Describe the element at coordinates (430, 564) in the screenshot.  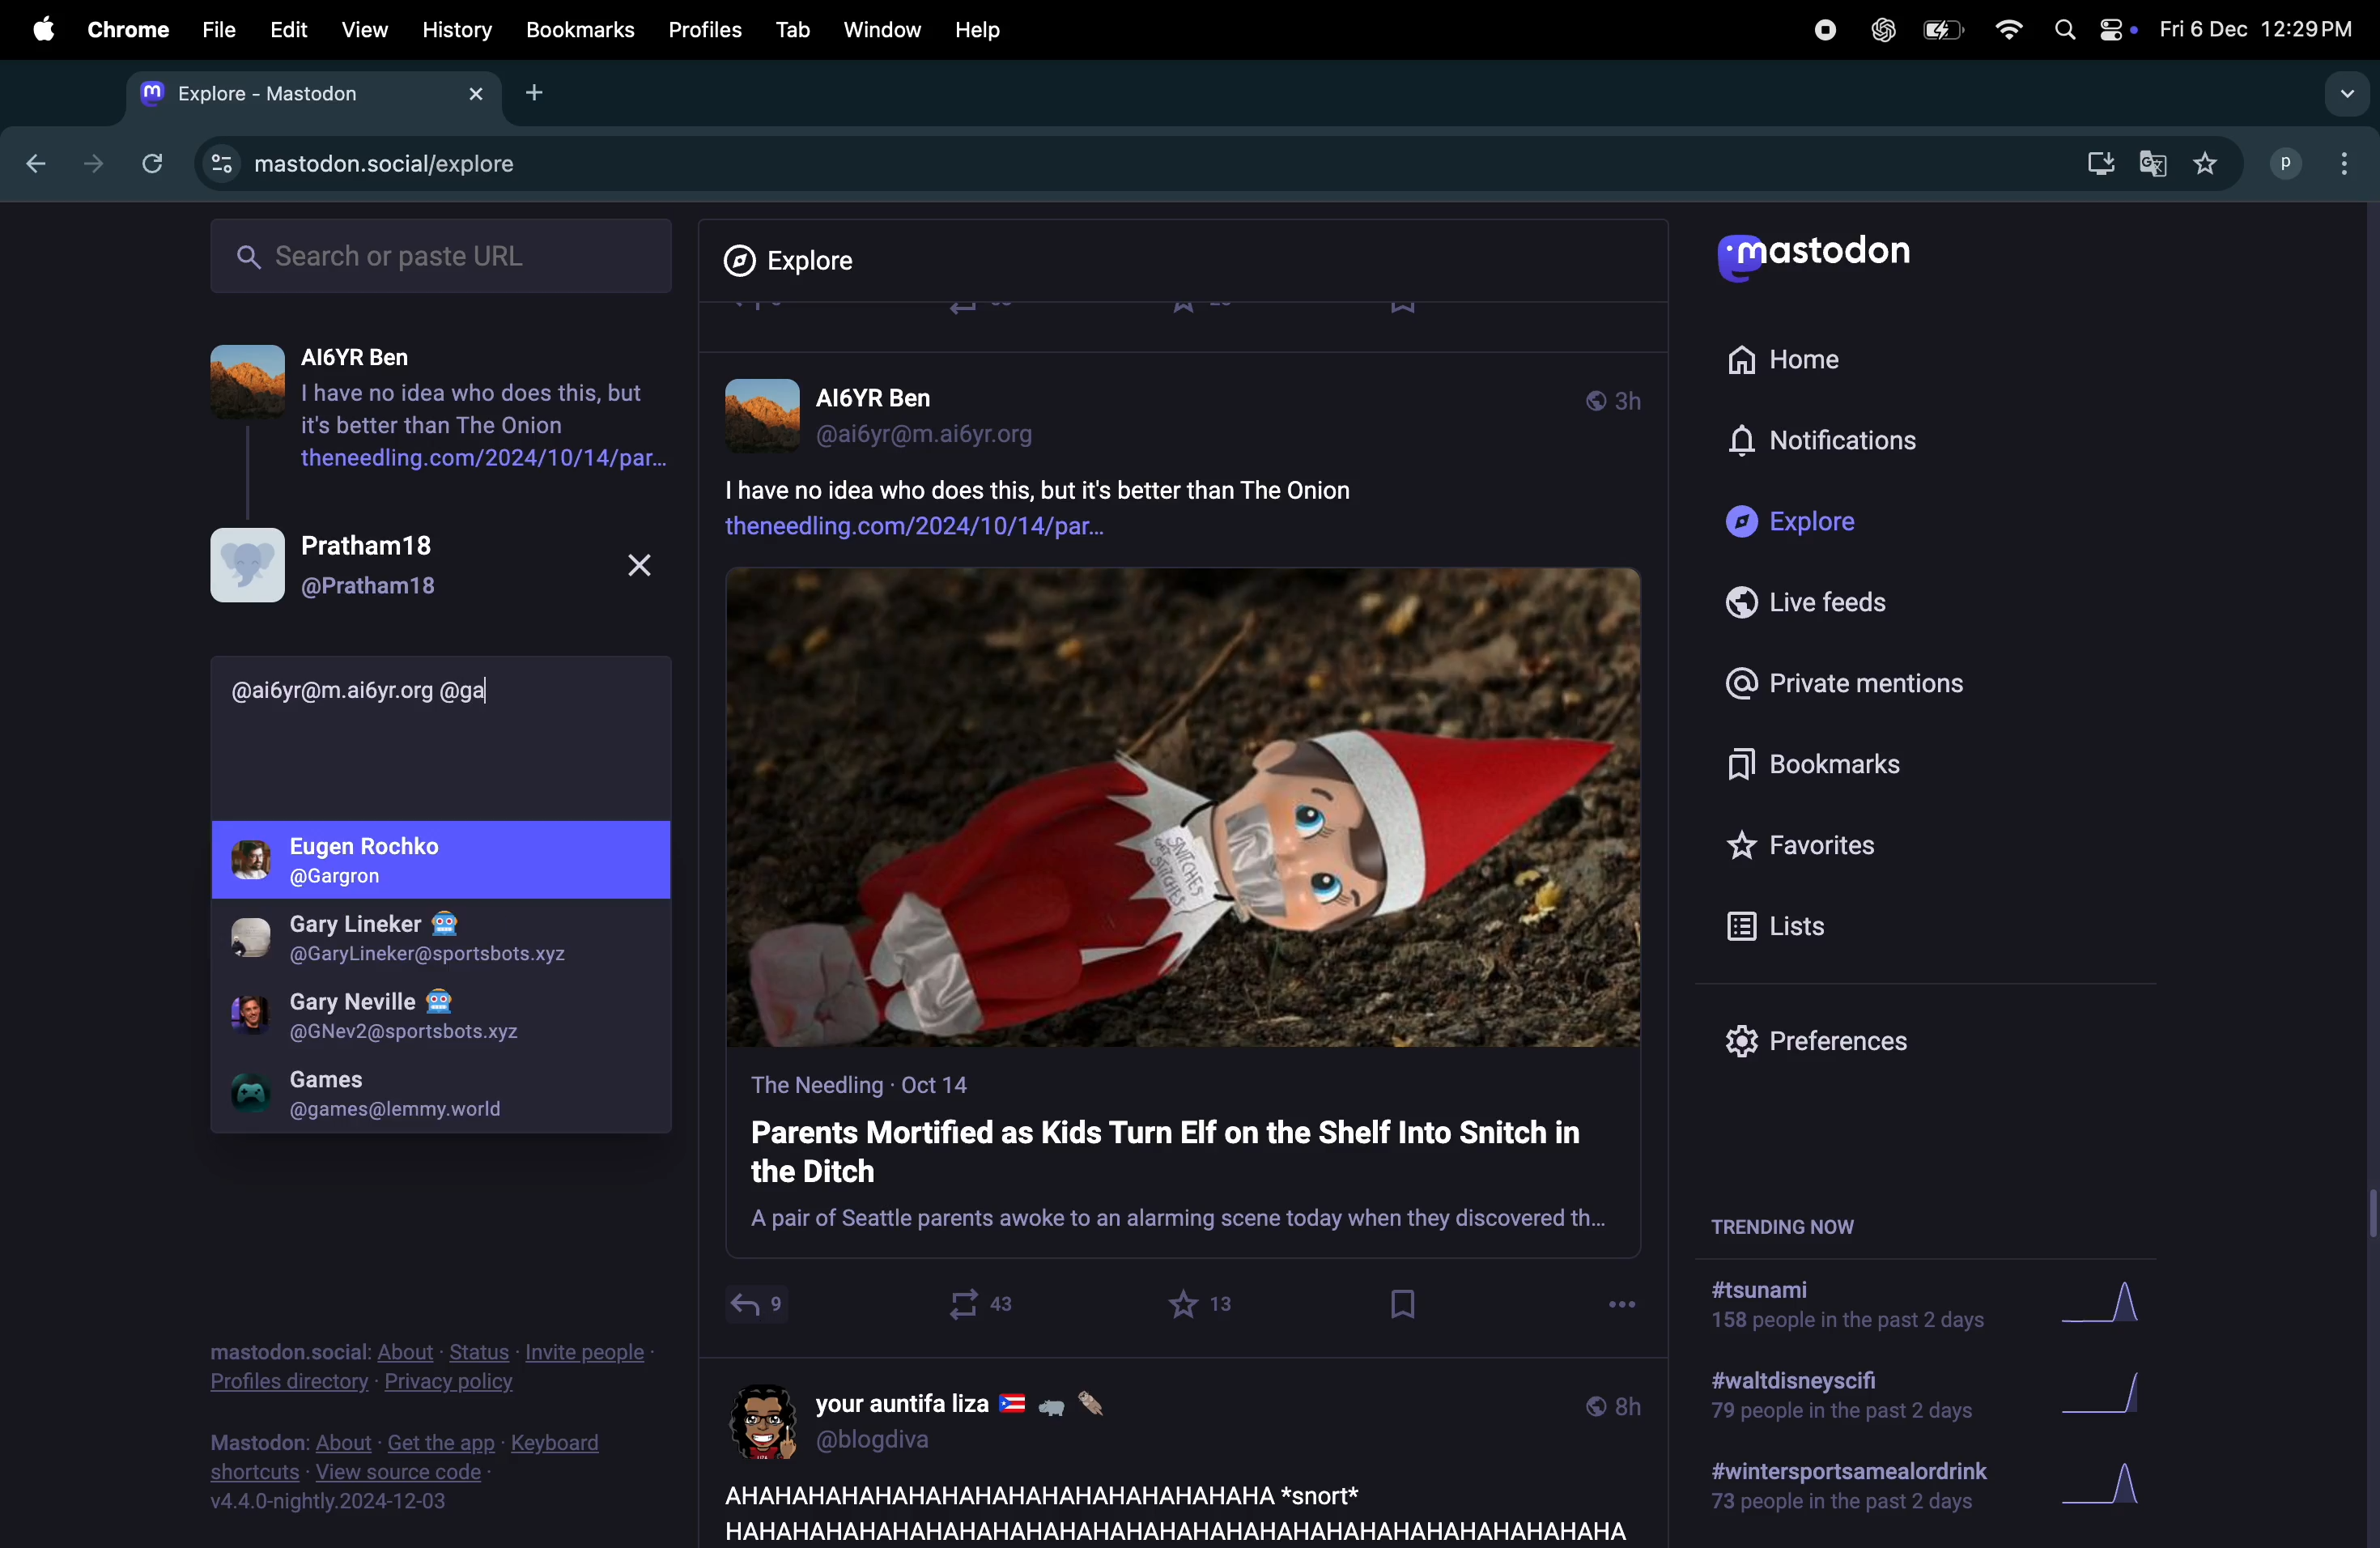
I see `user profile` at that location.